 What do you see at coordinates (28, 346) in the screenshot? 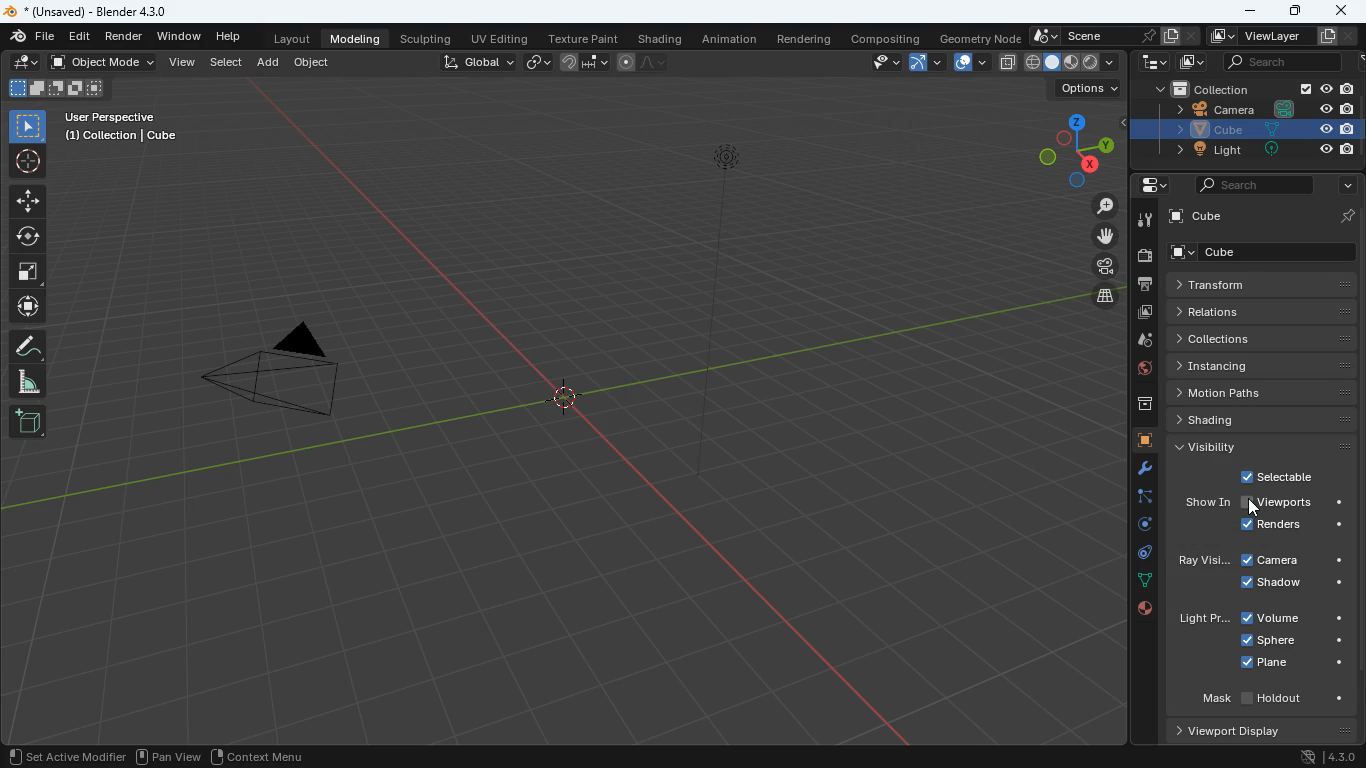
I see `draw` at bounding box center [28, 346].